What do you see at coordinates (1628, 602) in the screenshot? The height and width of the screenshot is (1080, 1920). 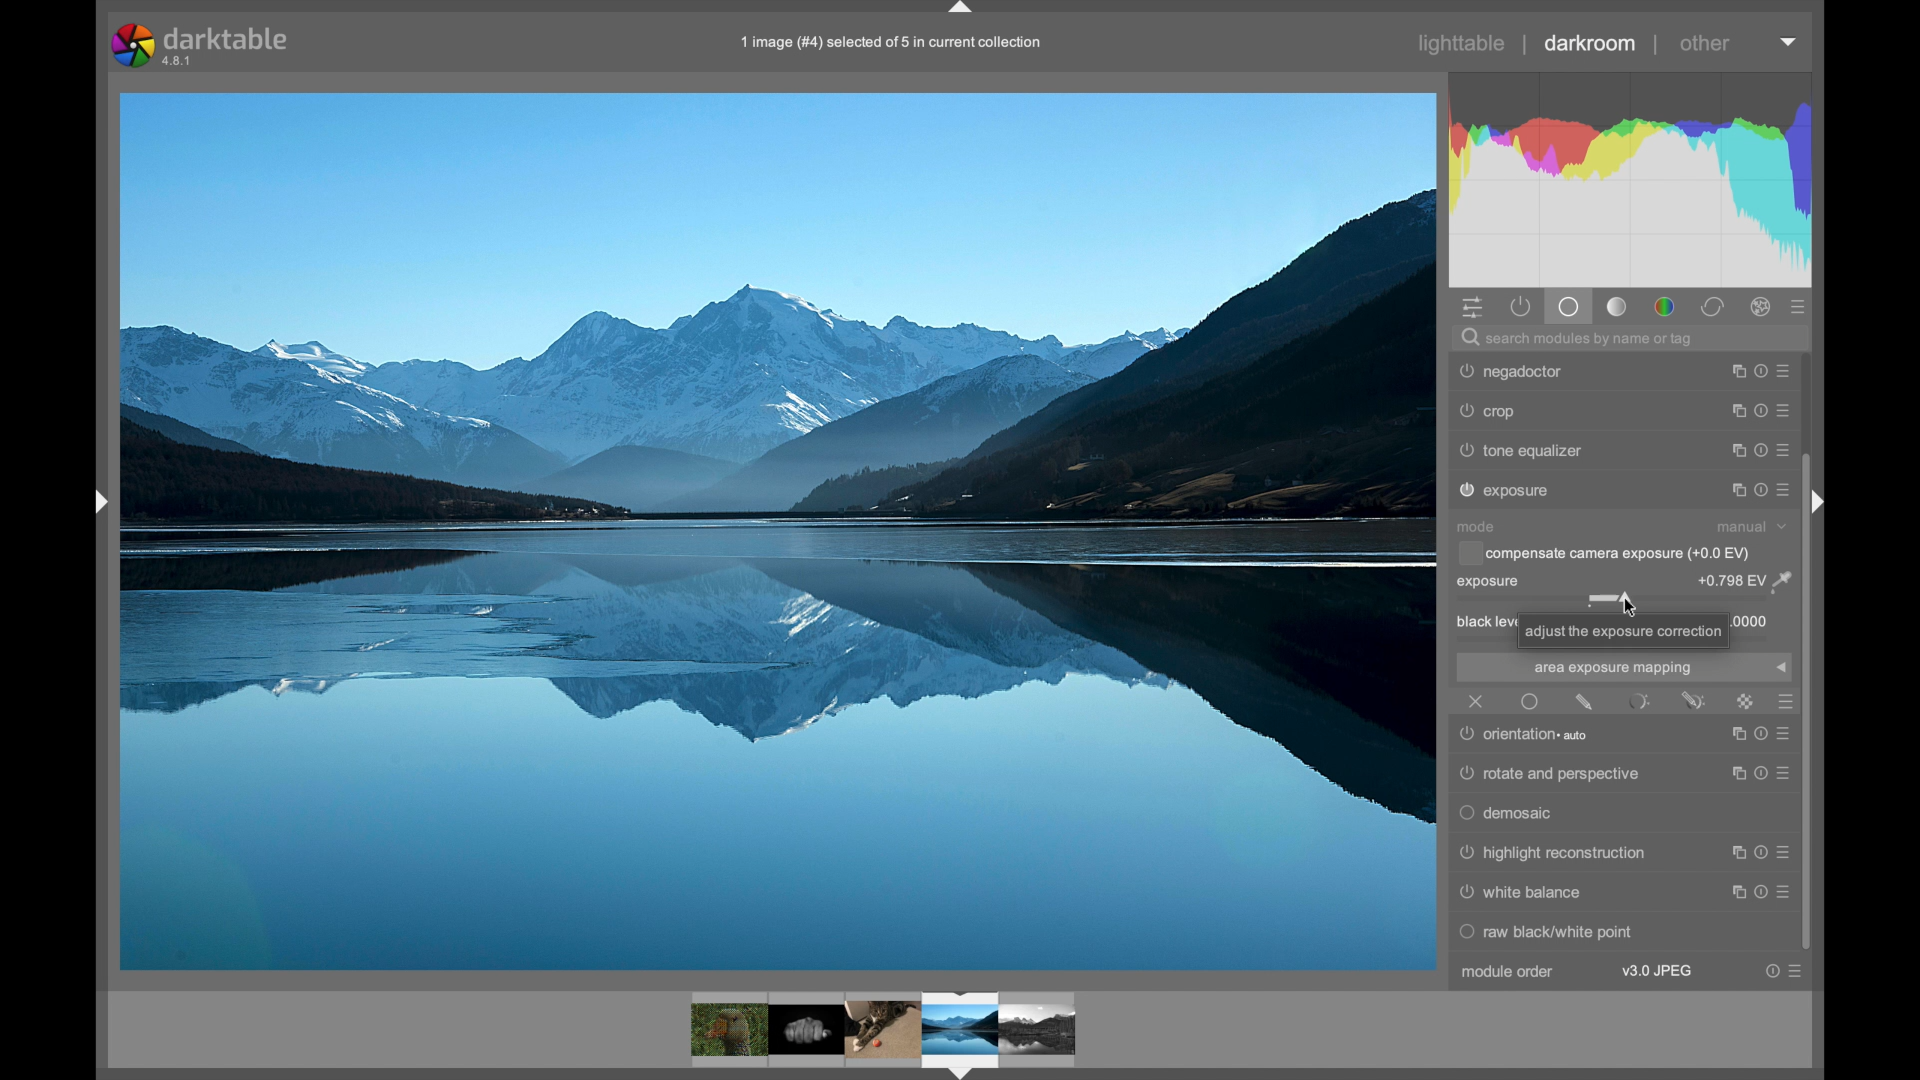 I see `cursor` at bounding box center [1628, 602].